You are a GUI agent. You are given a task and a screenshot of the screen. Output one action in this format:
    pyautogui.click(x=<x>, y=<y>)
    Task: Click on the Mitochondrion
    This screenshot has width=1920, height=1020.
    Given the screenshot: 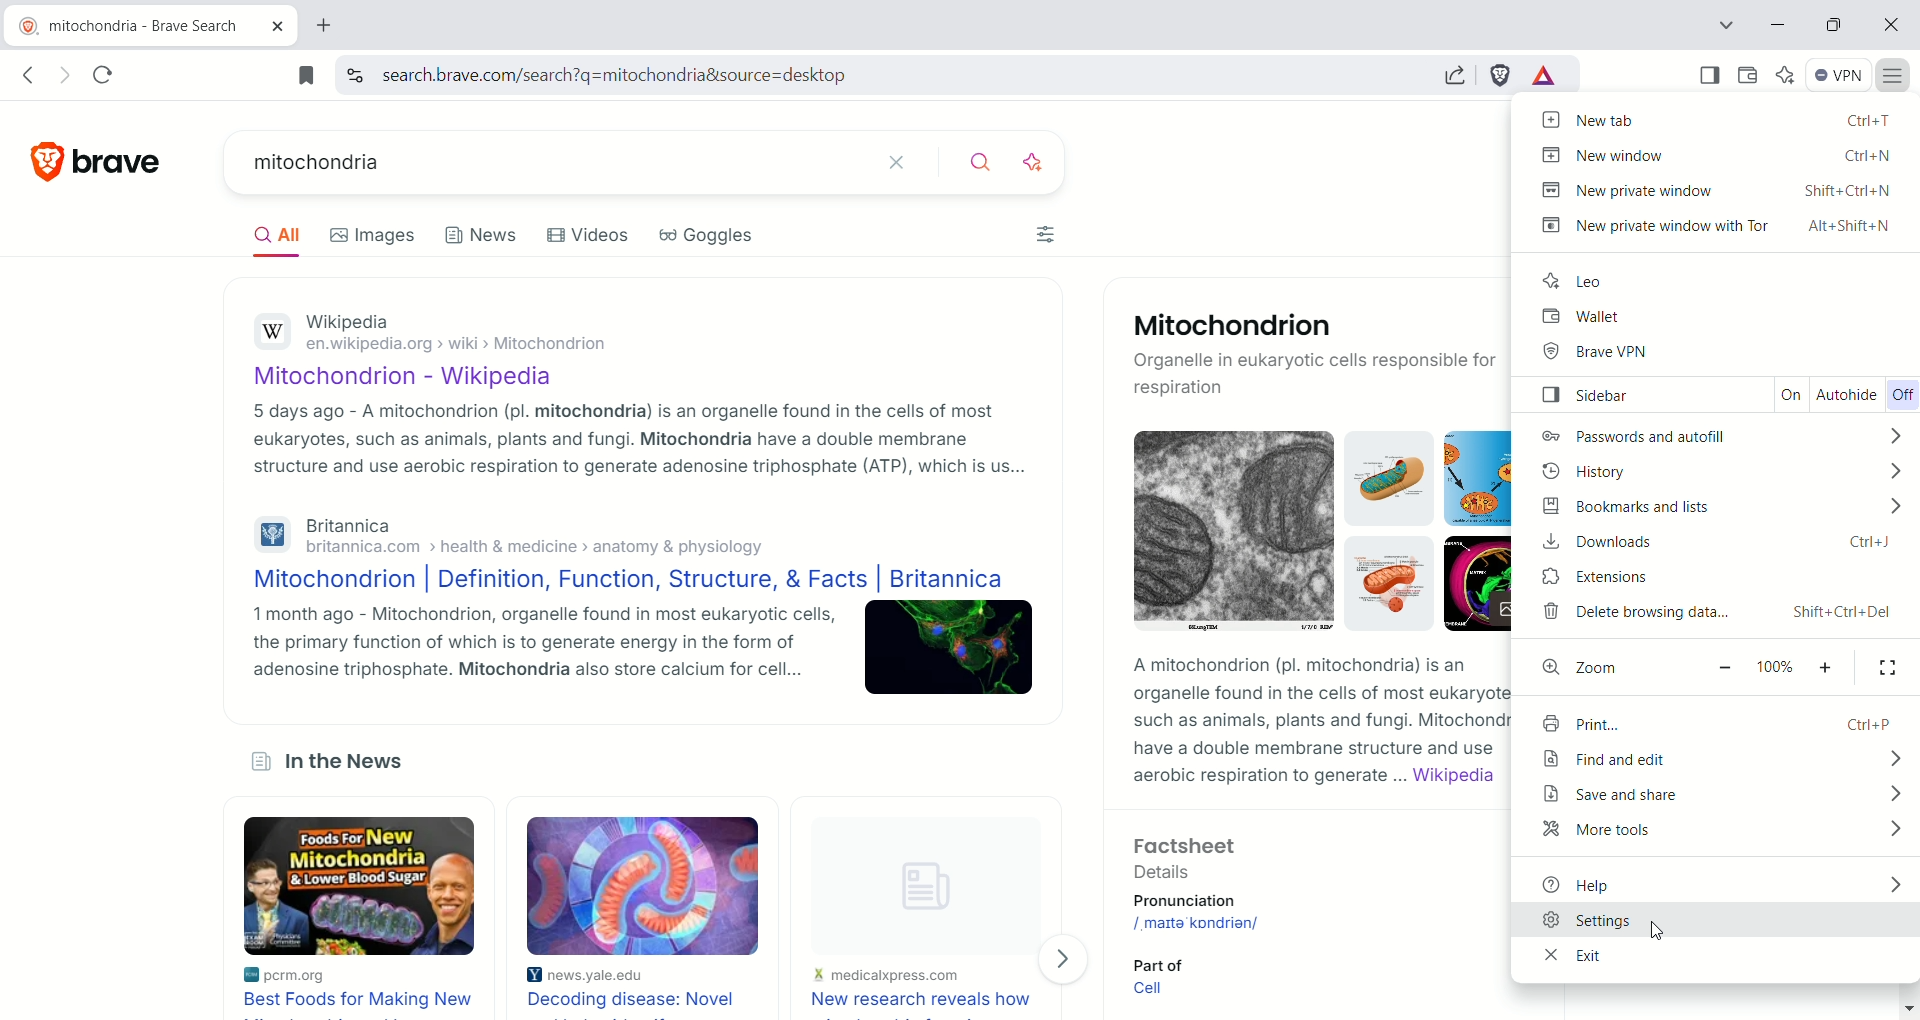 What is the action you would take?
    pyautogui.click(x=1251, y=320)
    